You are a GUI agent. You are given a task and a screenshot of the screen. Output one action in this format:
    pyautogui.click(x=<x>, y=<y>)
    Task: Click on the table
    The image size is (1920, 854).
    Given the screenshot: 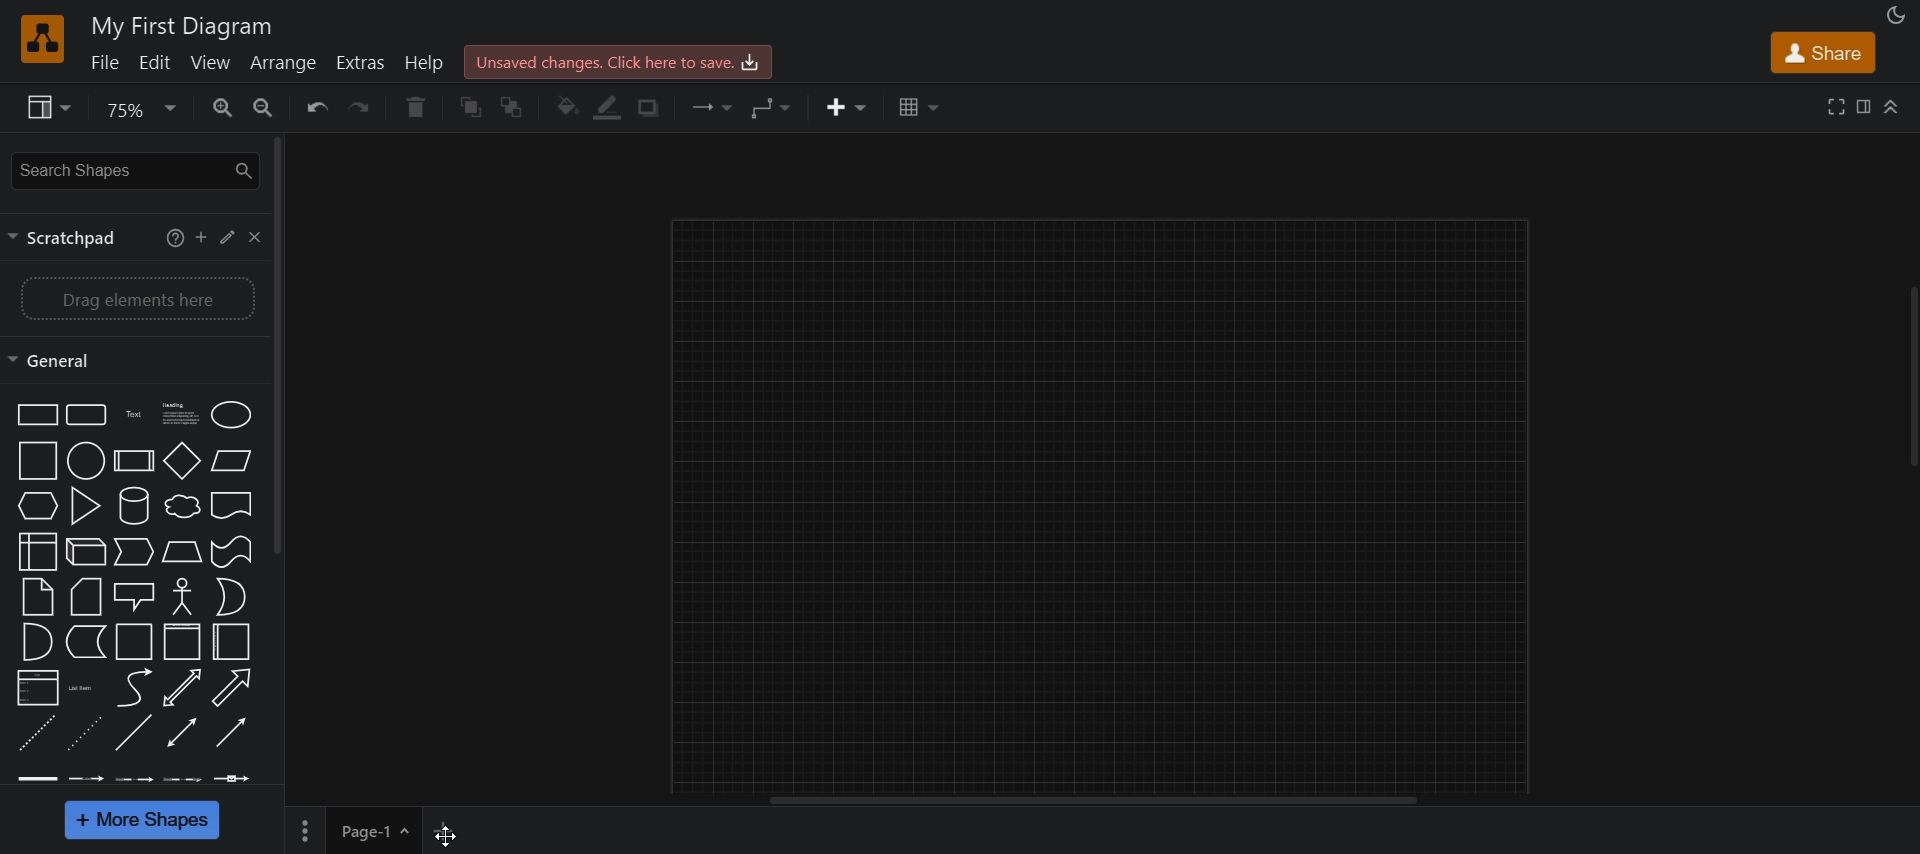 What is the action you would take?
    pyautogui.click(x=919, y=109)
    